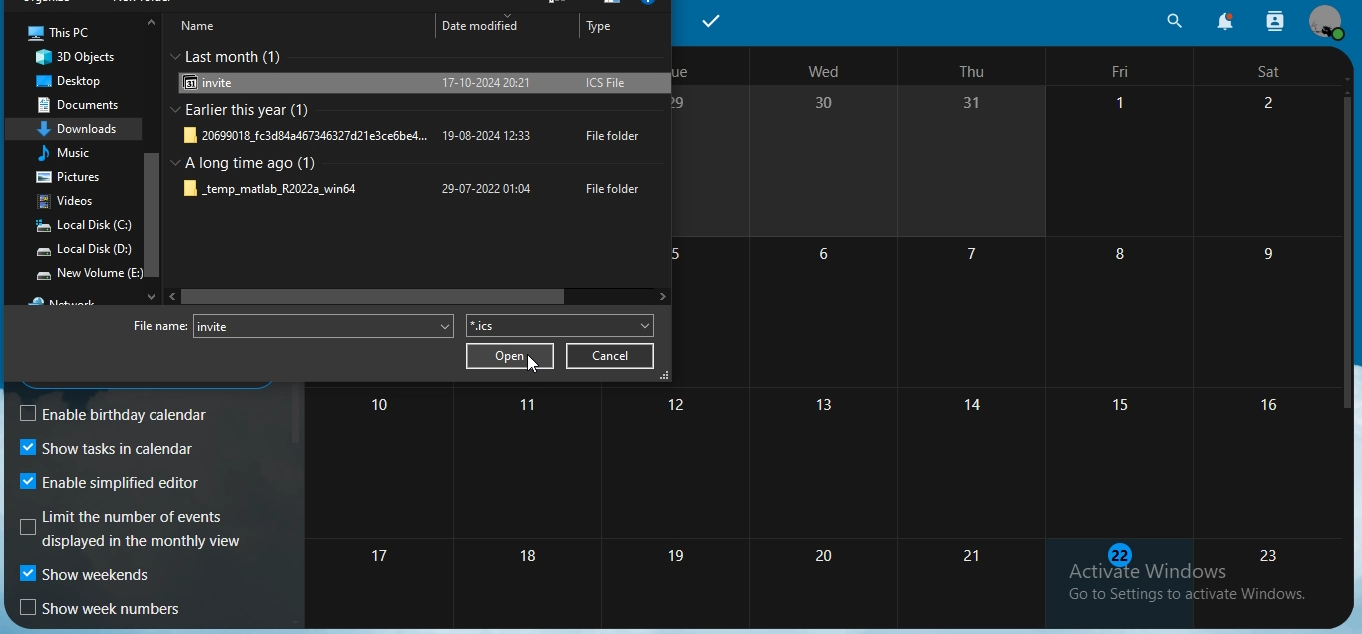 The image size is (1362, 634). Describe the element at coordinates (415, 137) in the screenshot. I see `file folder` at that location.